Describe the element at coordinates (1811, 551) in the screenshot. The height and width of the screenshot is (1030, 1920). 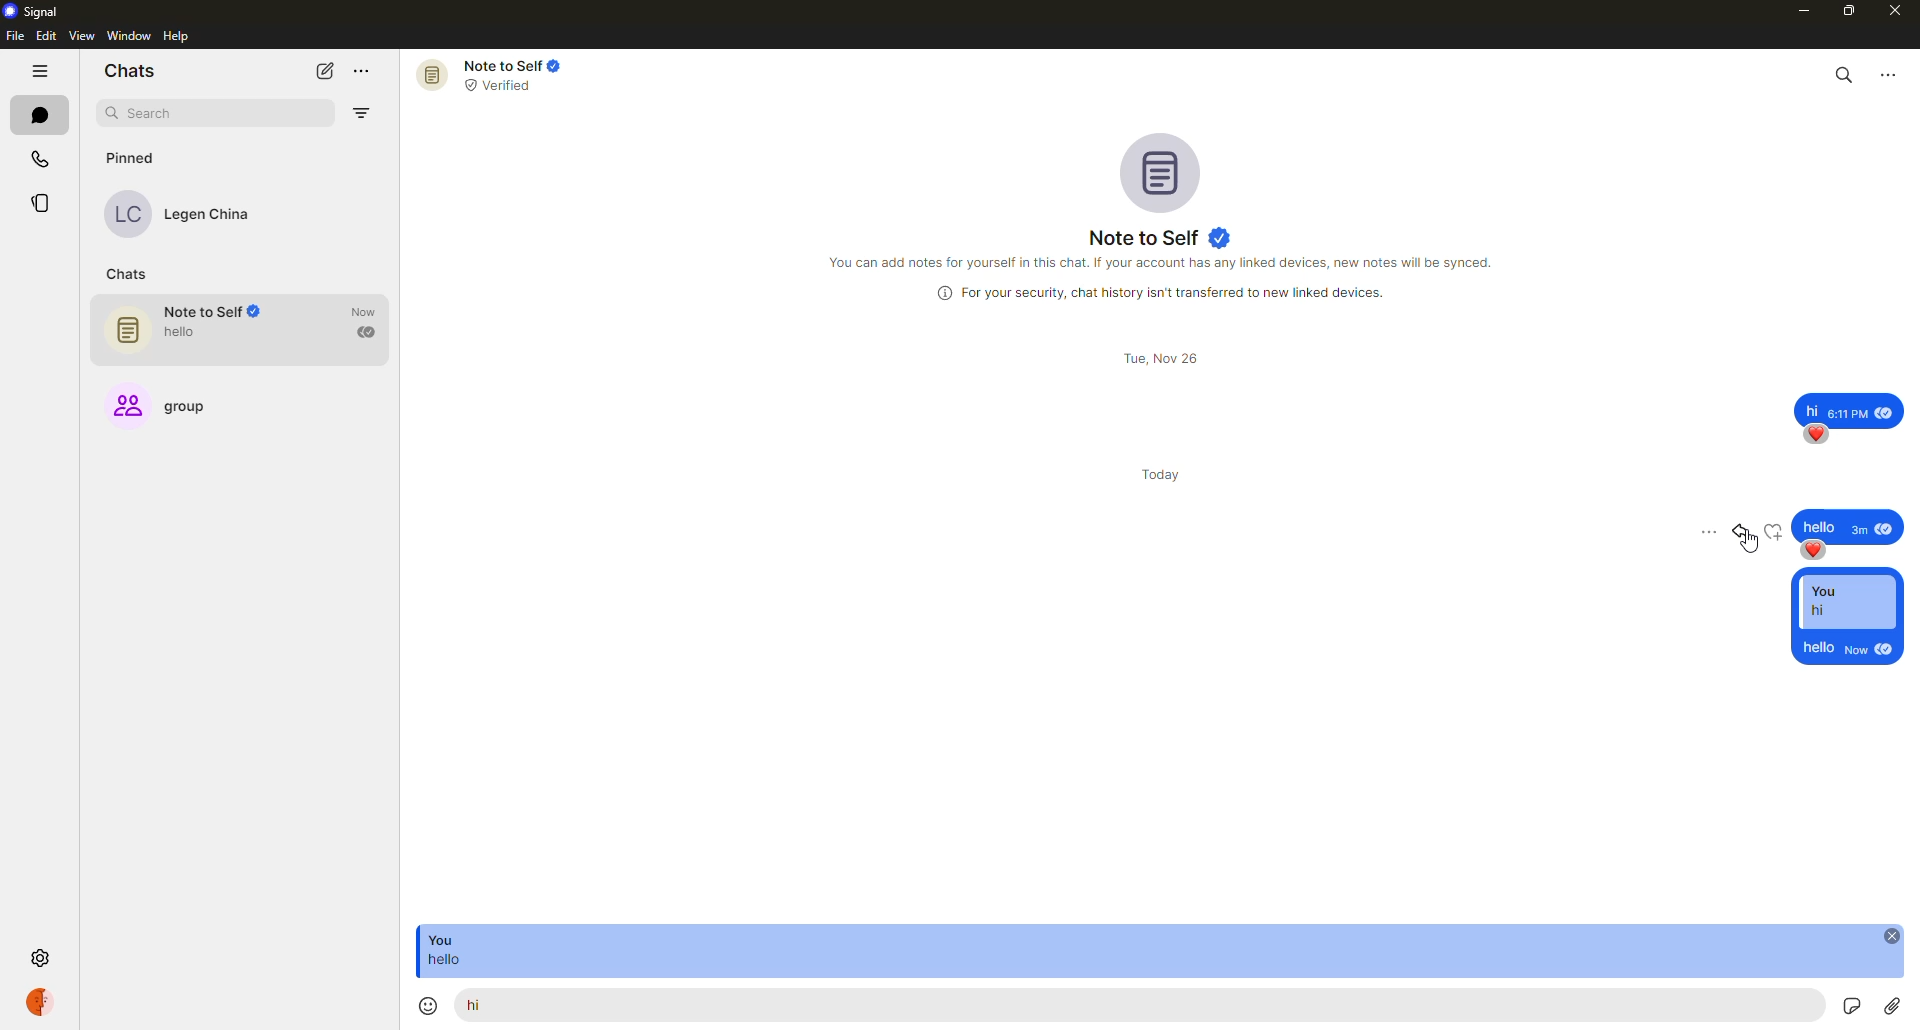
I see `reaction` at that location.